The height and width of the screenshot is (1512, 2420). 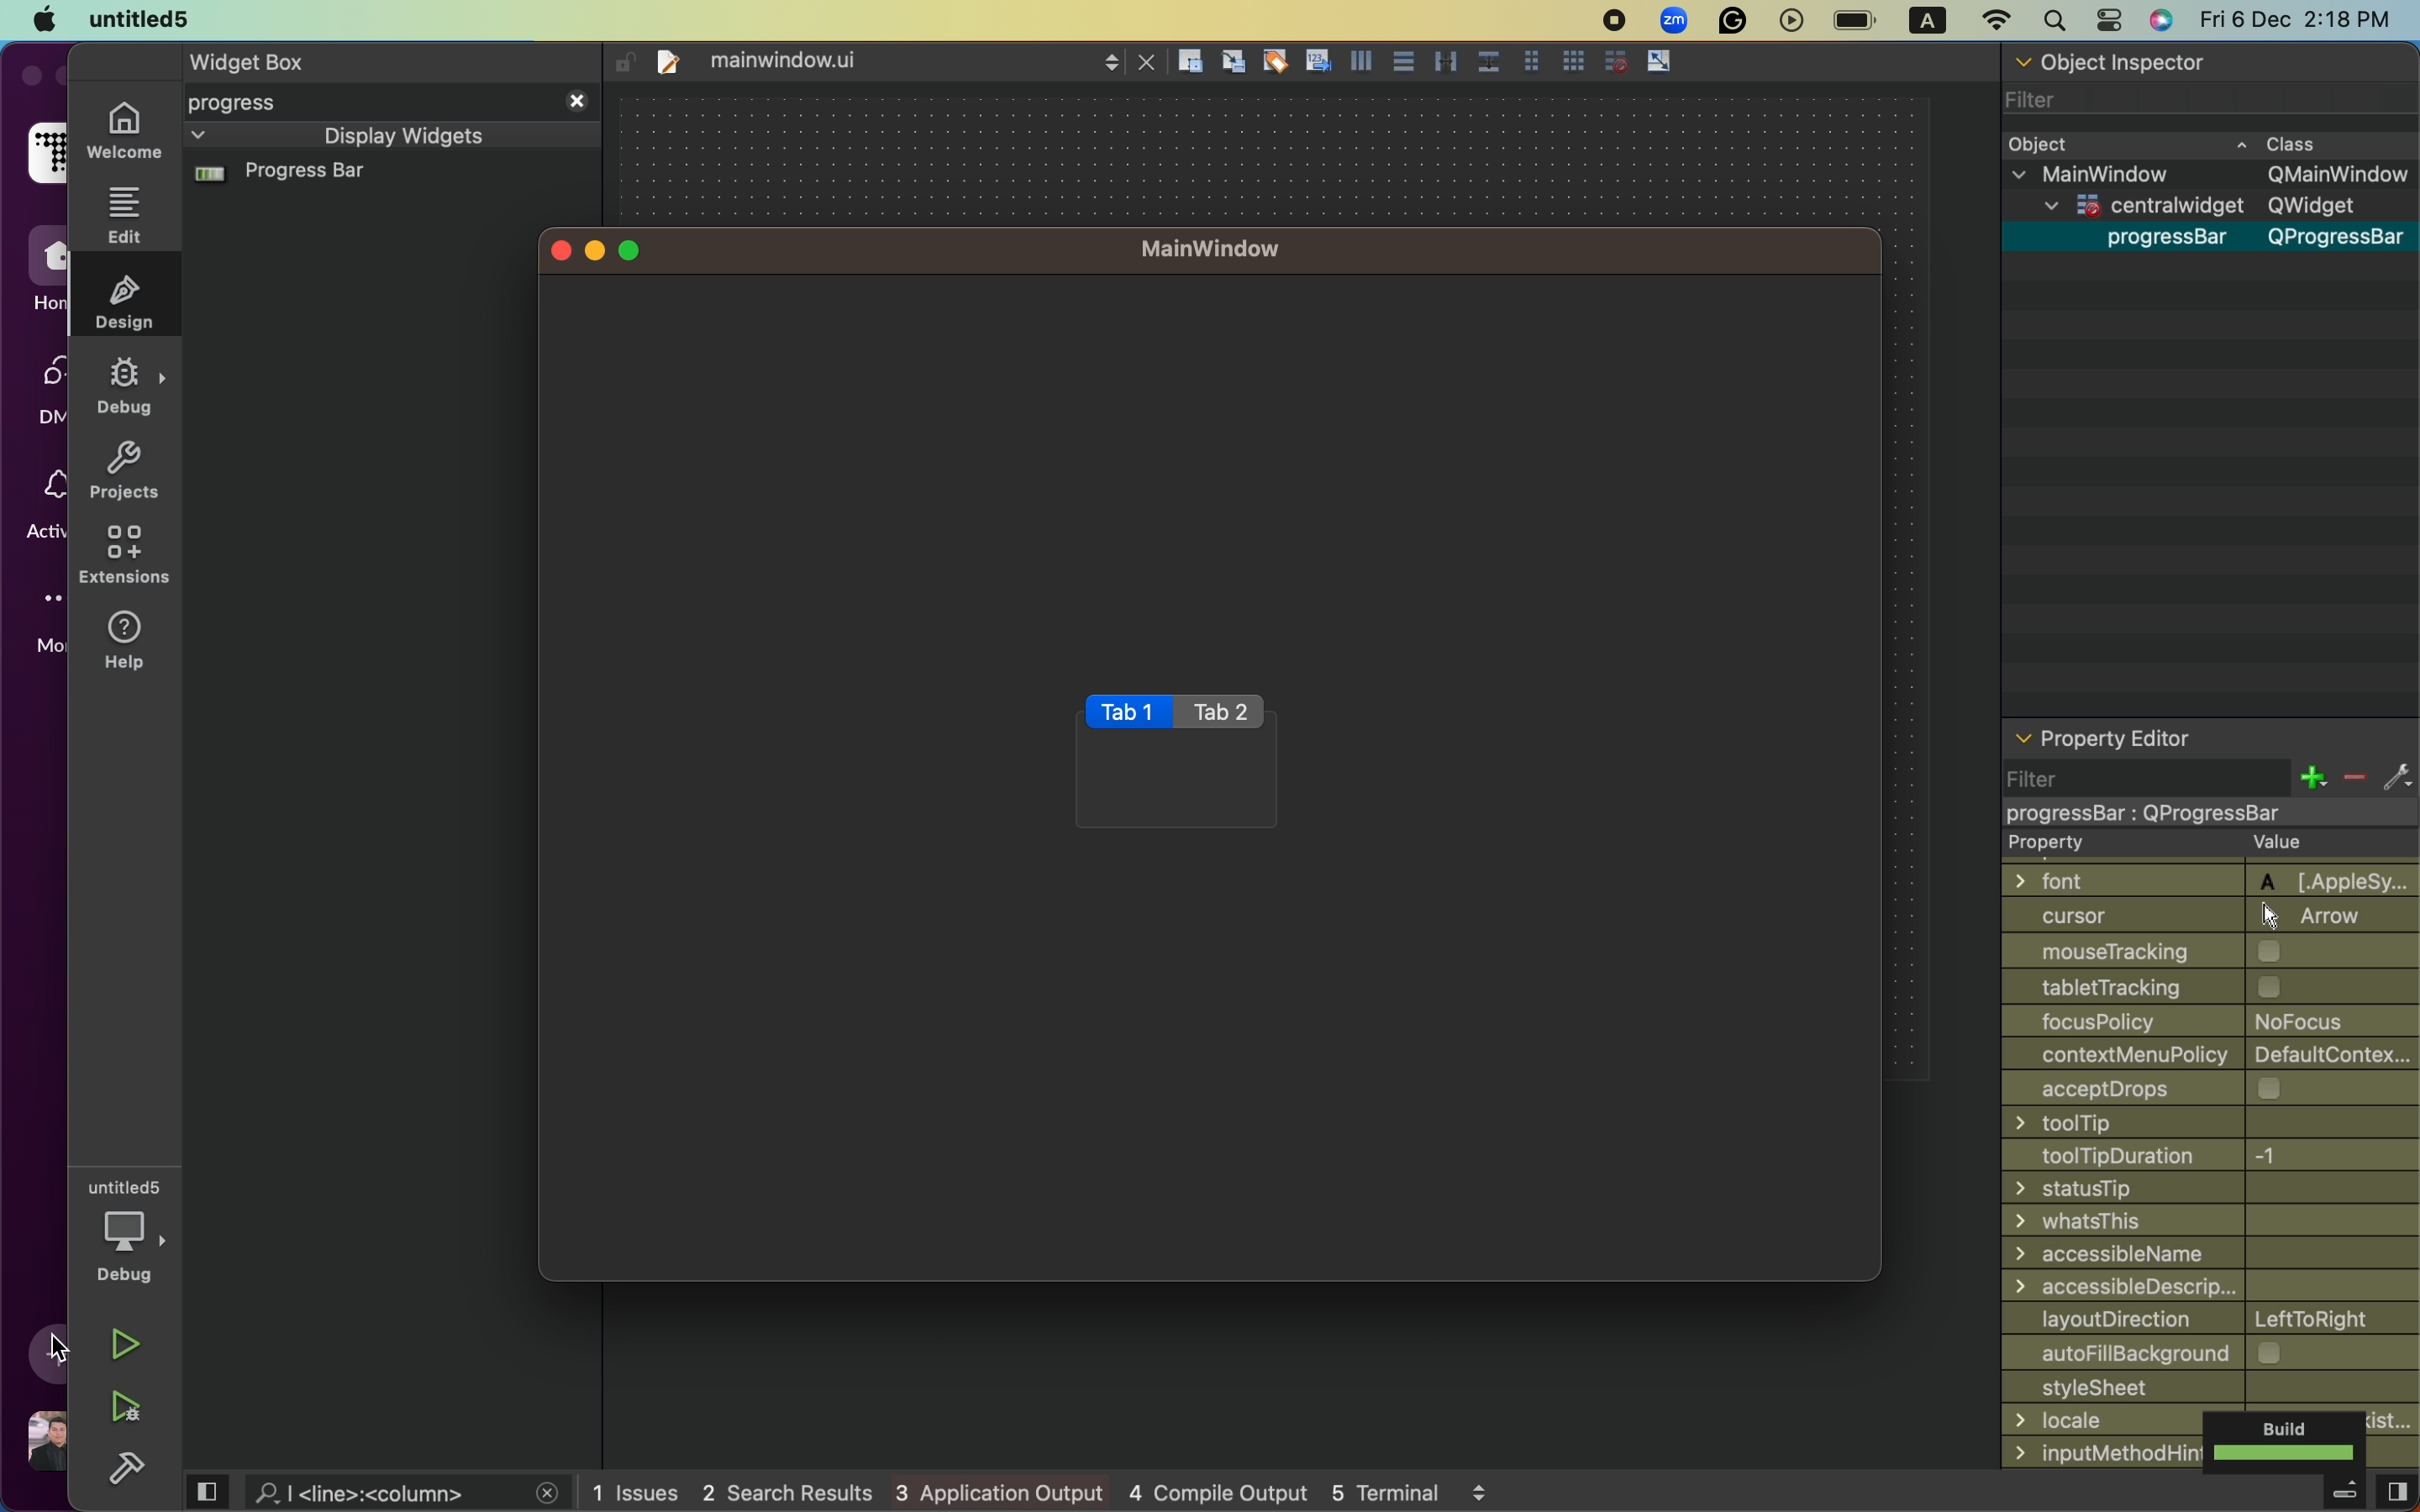 What do you see at coordinates (2302, 18) in the screenshot?
I see `date and time` at bounding box center [2302, 18].